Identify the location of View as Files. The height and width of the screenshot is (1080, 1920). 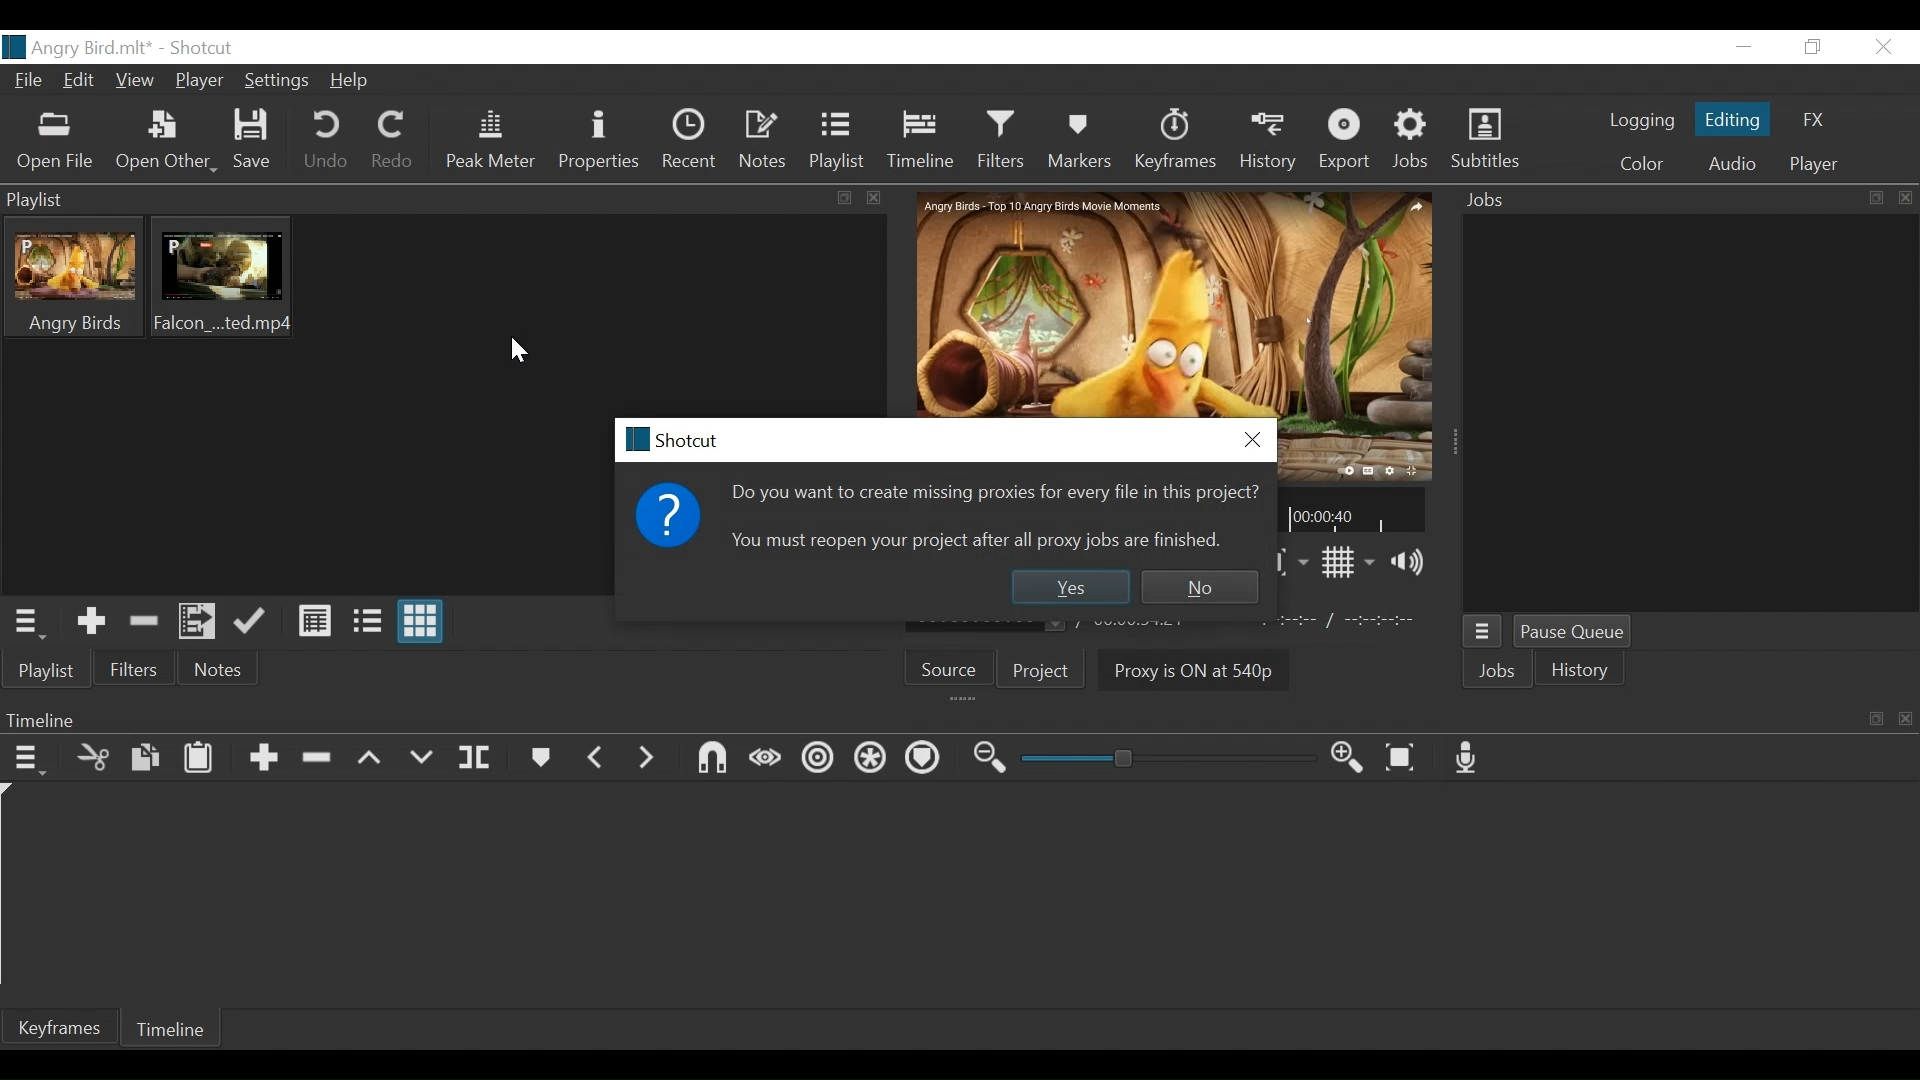
(365, 619).